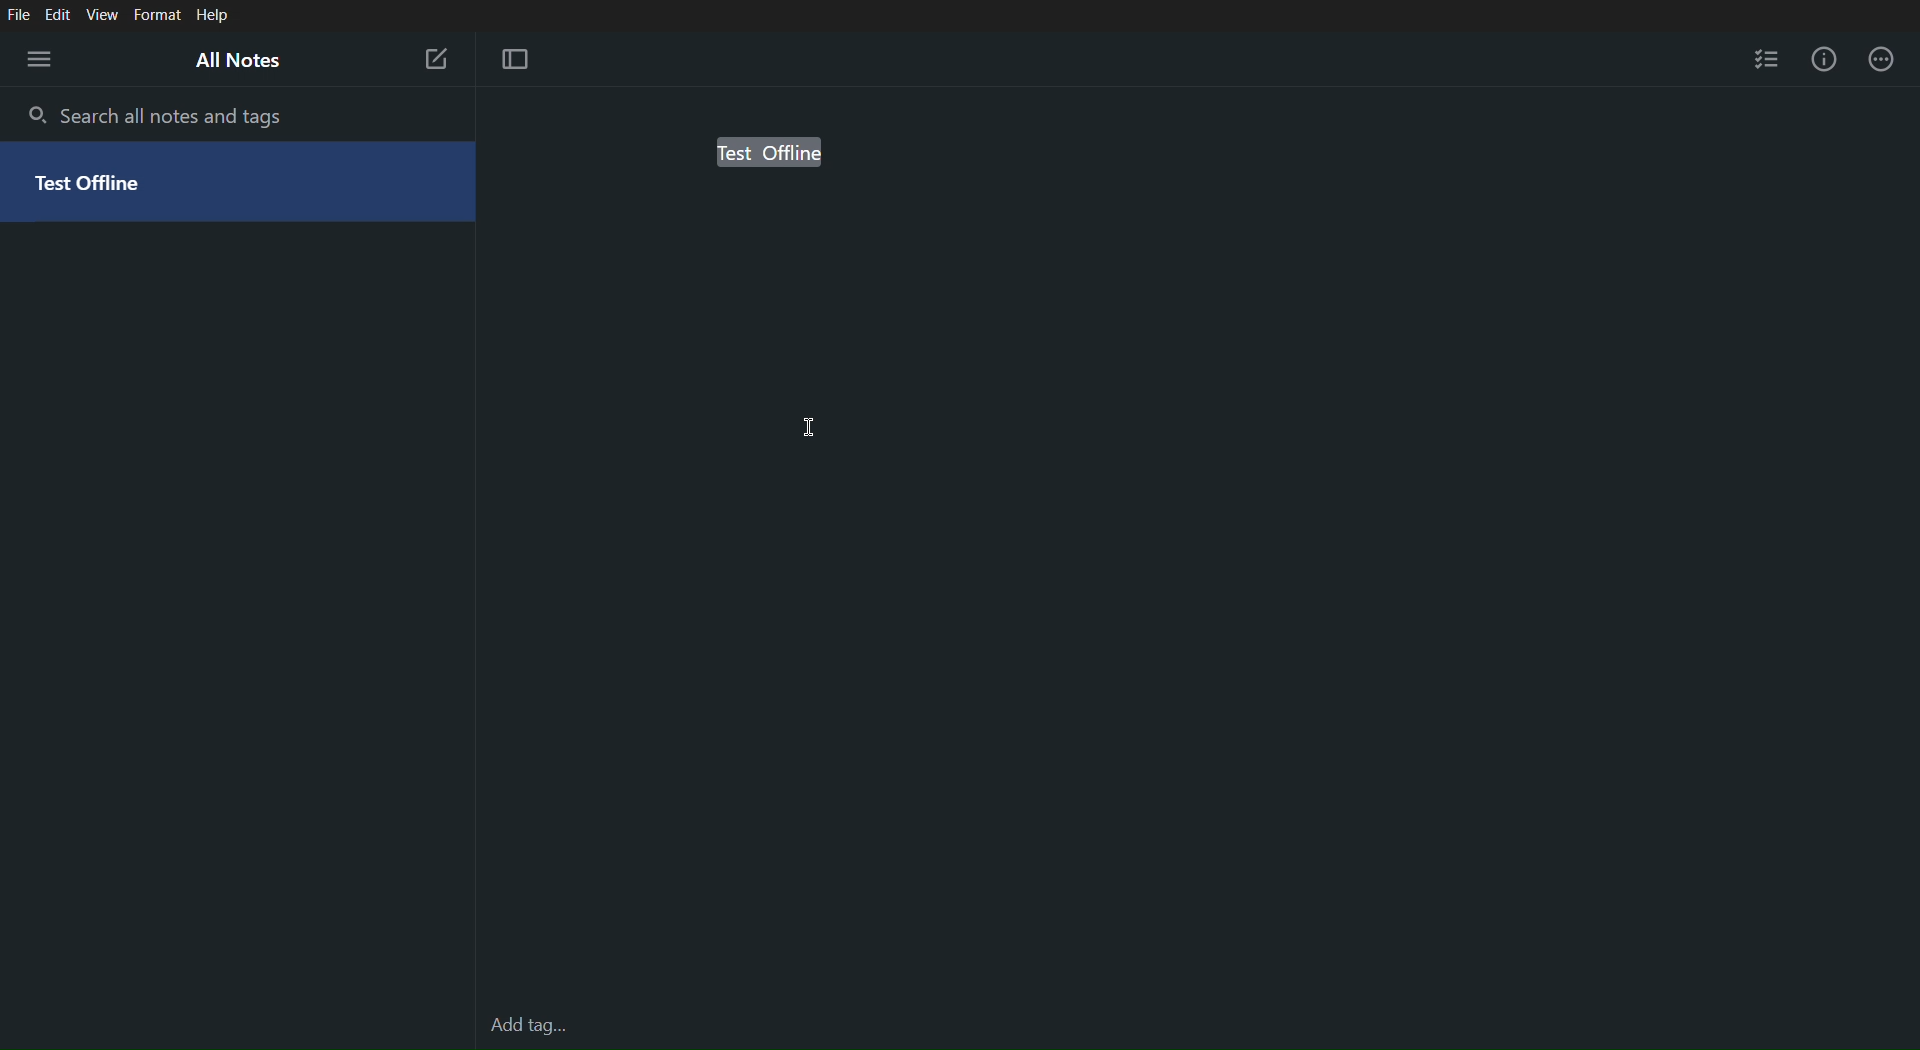 This screenshot has height=1050, width=1920. I want to click on File, so click(19, 12).